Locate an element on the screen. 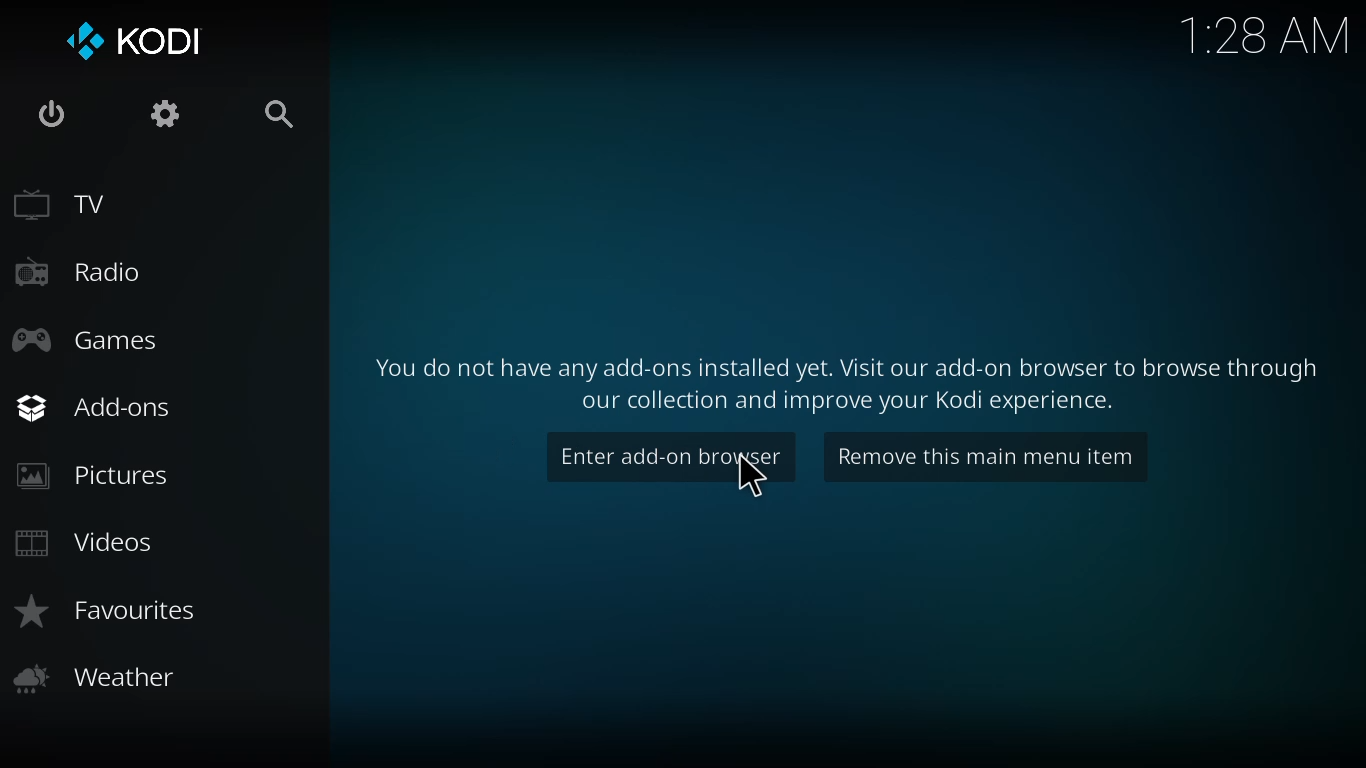 The height and width of the screenshot is (768, 1366). cursor is located at coordinates (750, 476).